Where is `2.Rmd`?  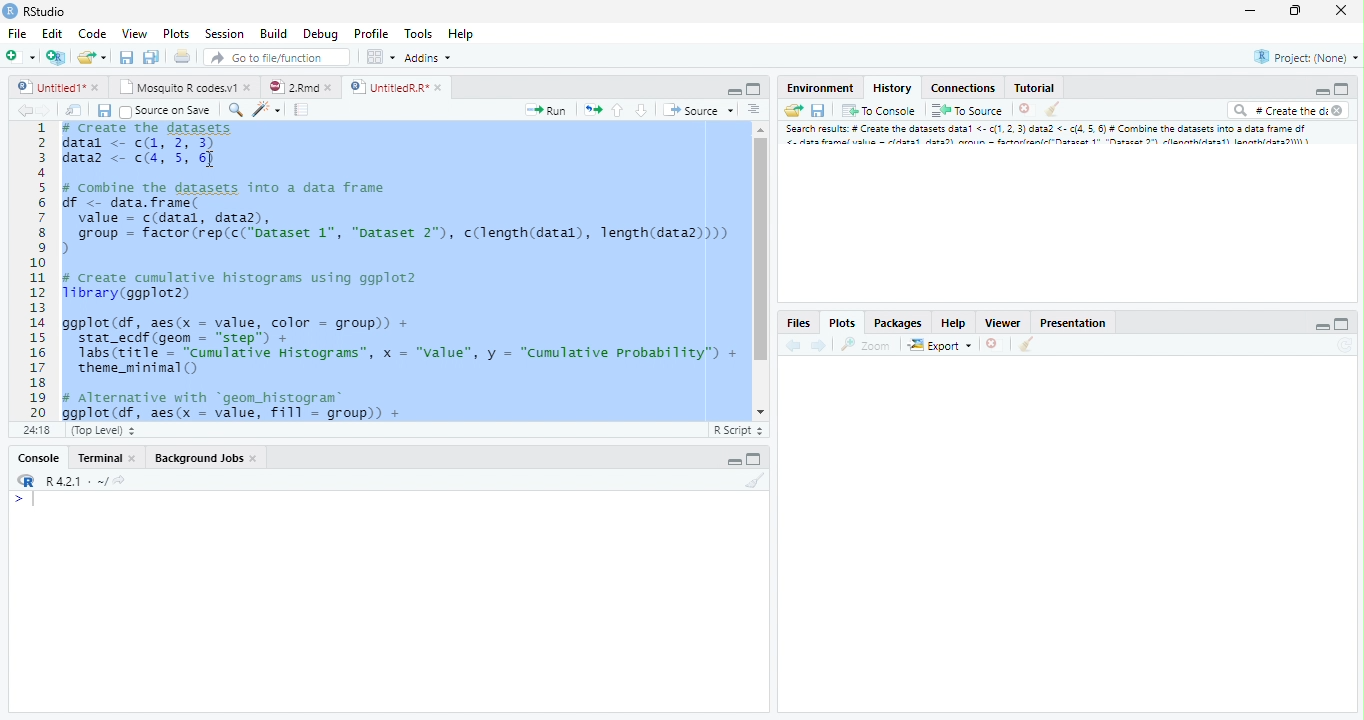
2.Rmd is located at coordinates (298, 85).